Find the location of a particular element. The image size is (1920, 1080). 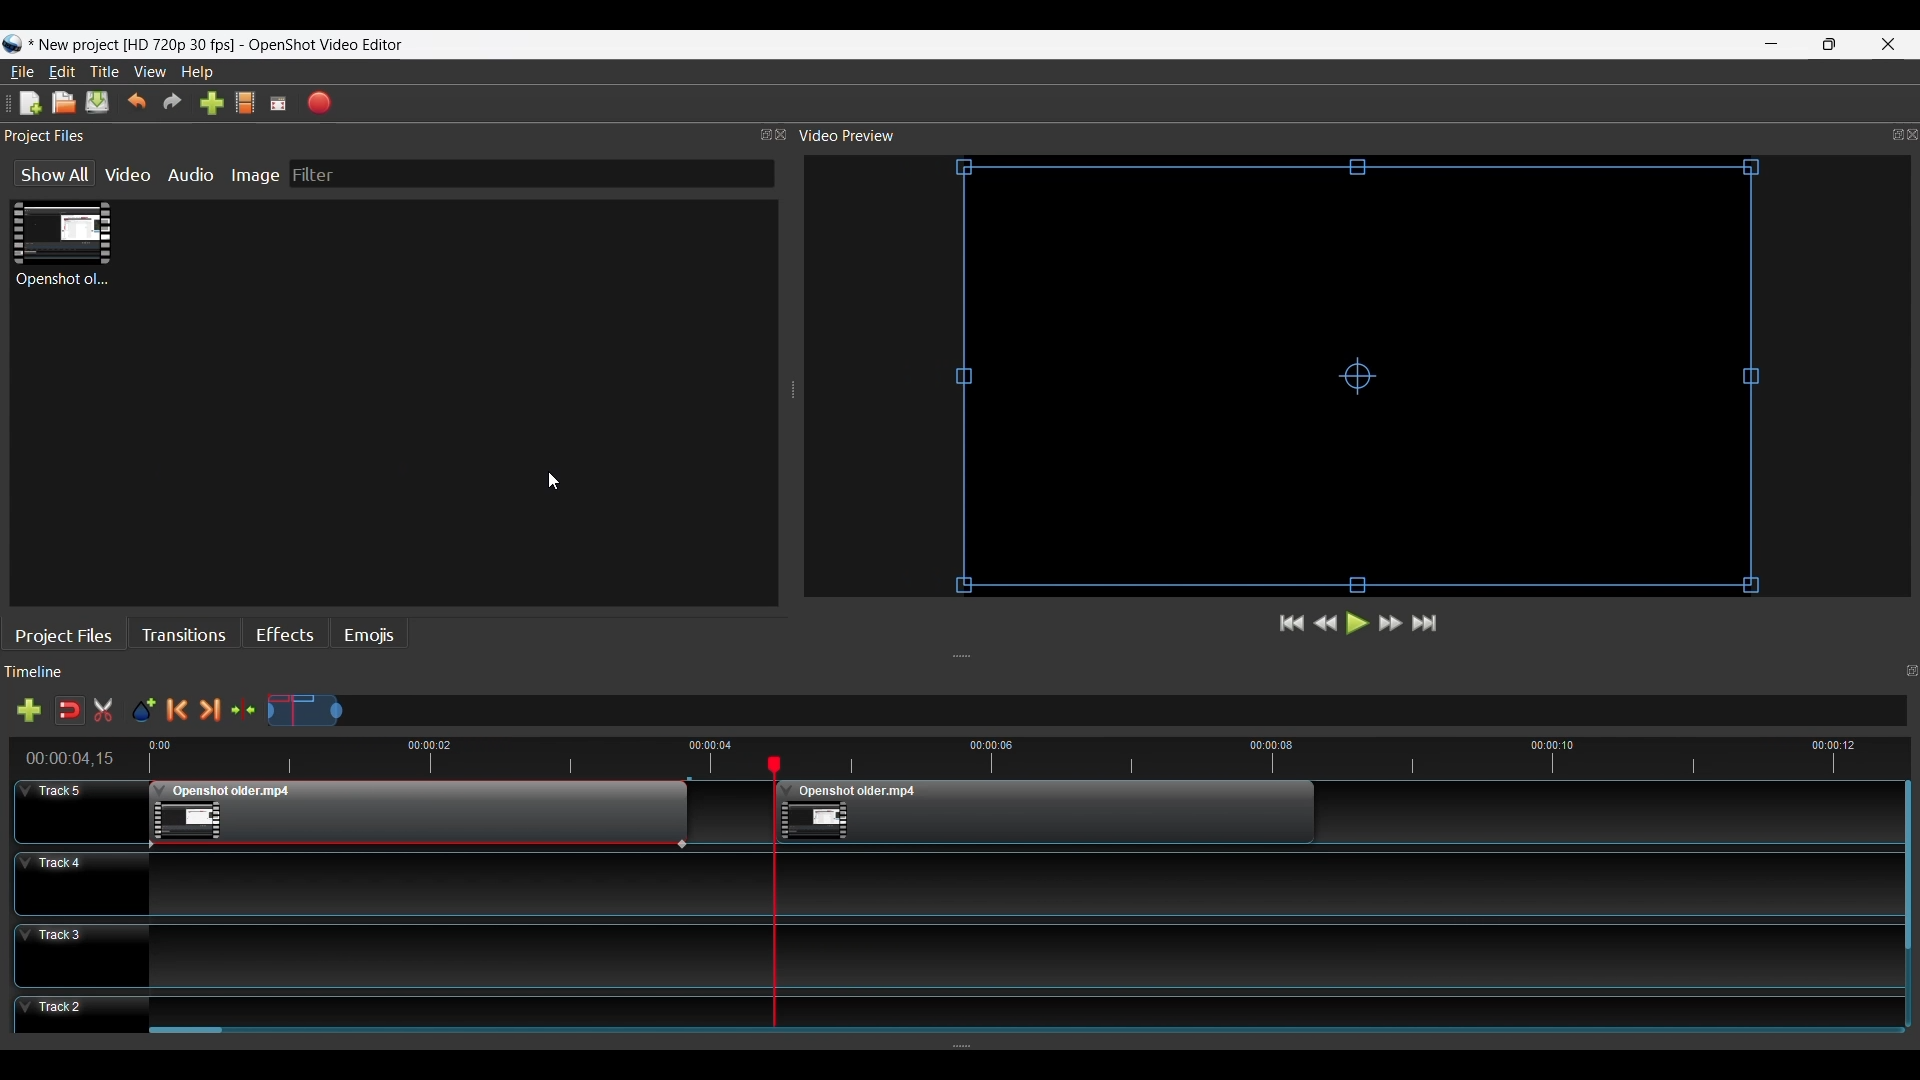

Project Files Panel is located at coordinates (396, 136).